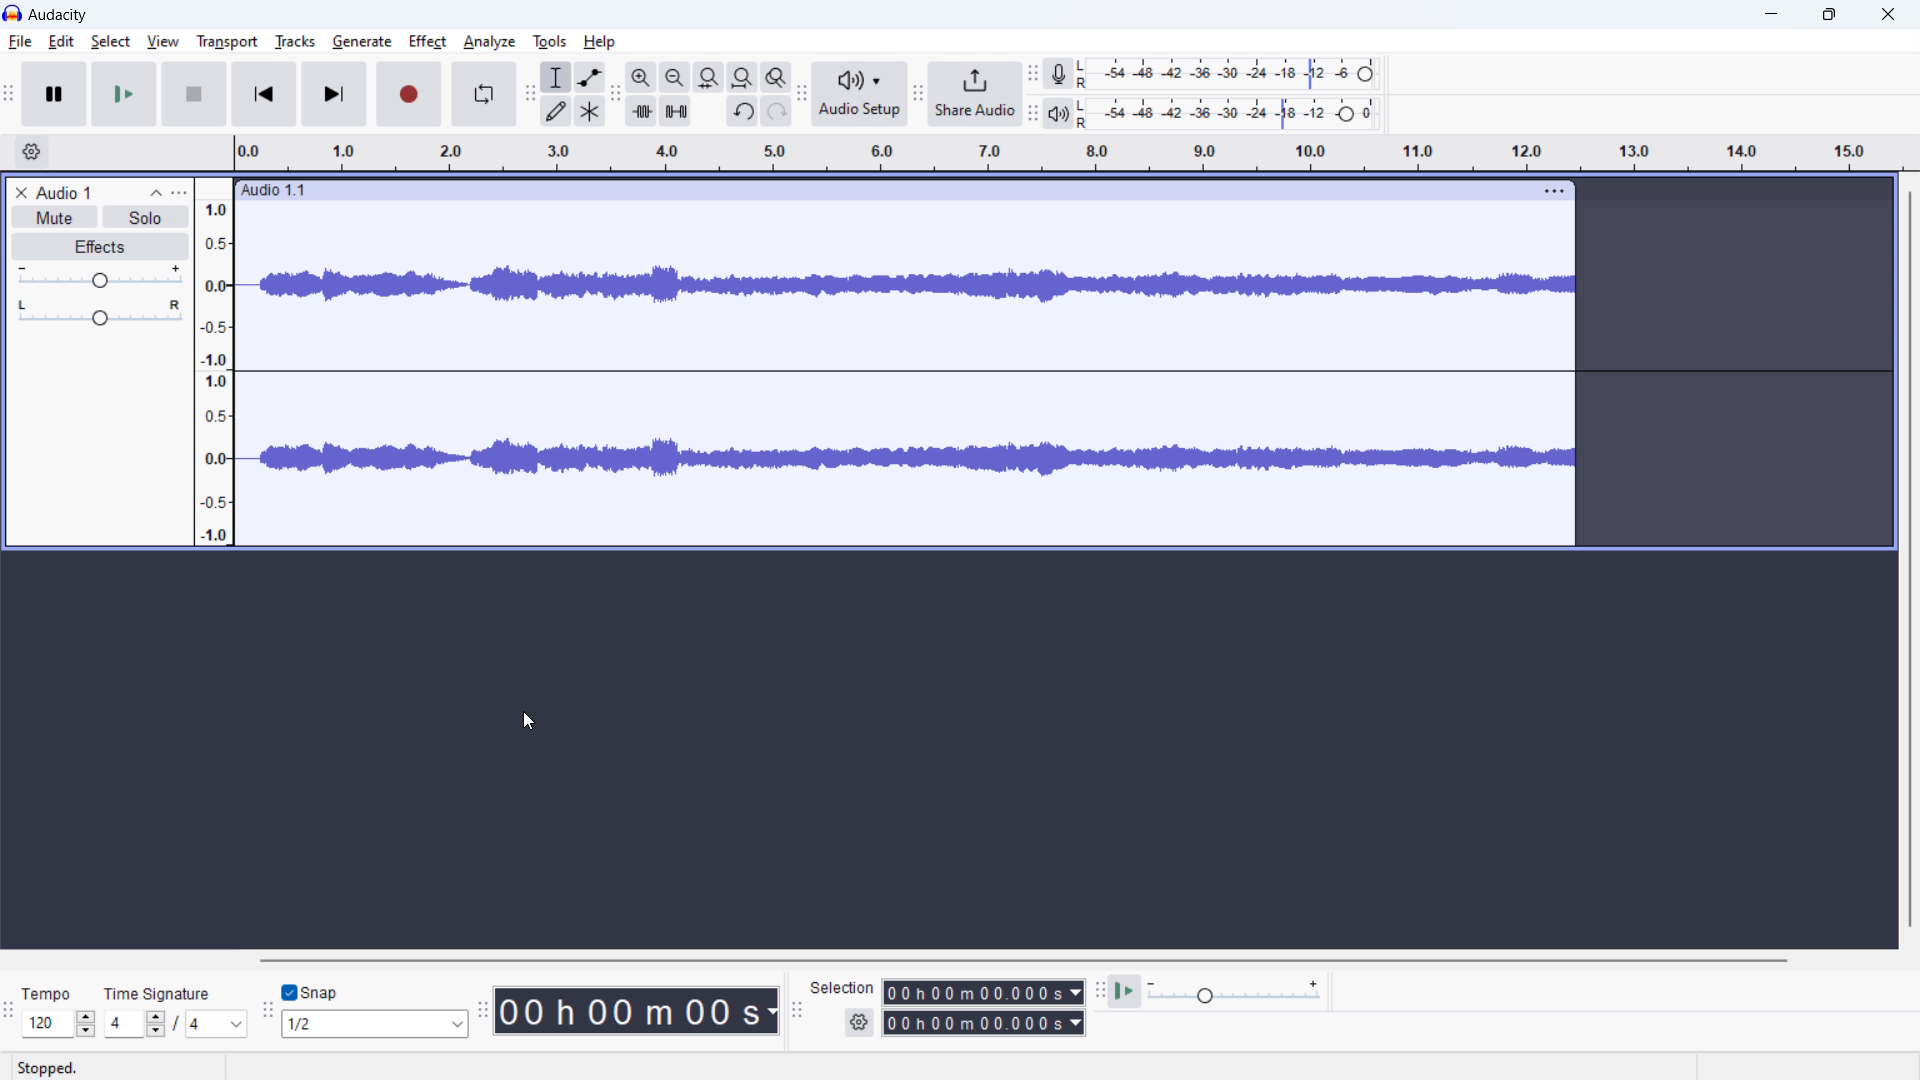  What do you see at coordinates (160, 995) in the screenshot?
I see `Time signature` at bounding box center [160, 995].